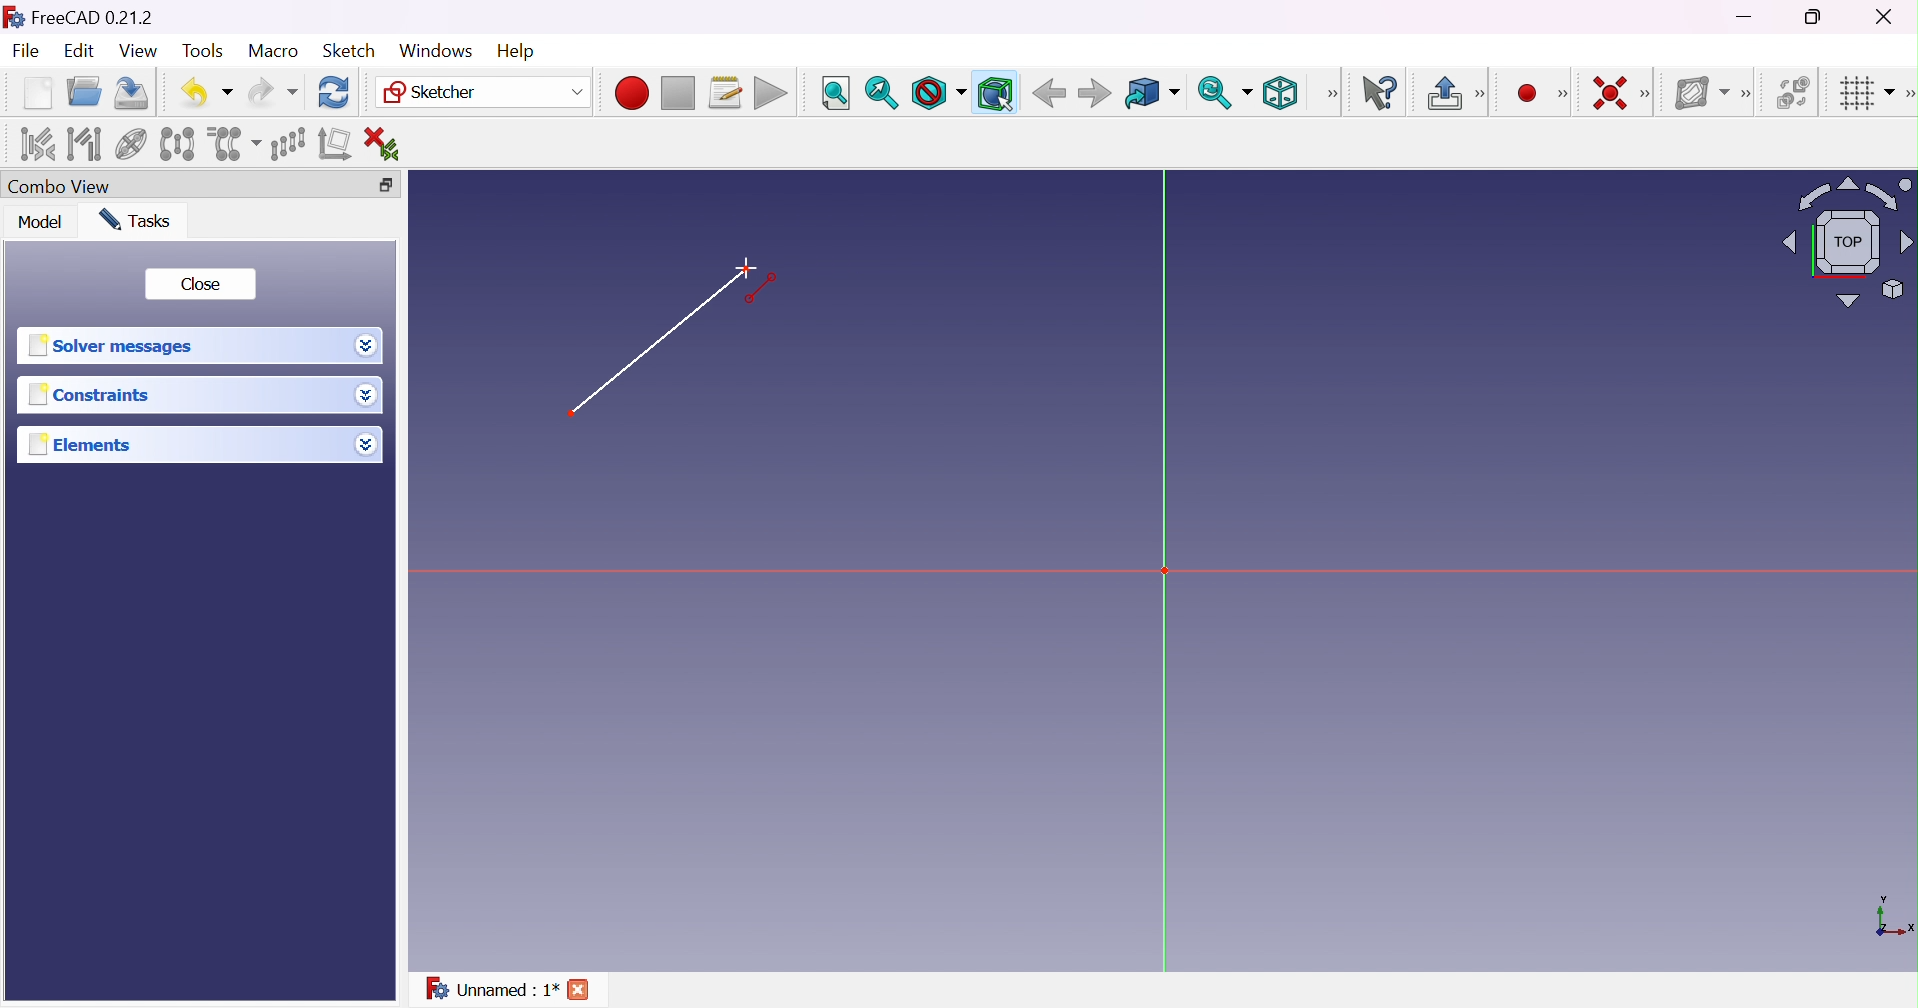 The width and height of the screenshot is (1918, 1008). Describe the element at coordinates (630, 93) in the screenshot. I see `Macros recording` at that location.